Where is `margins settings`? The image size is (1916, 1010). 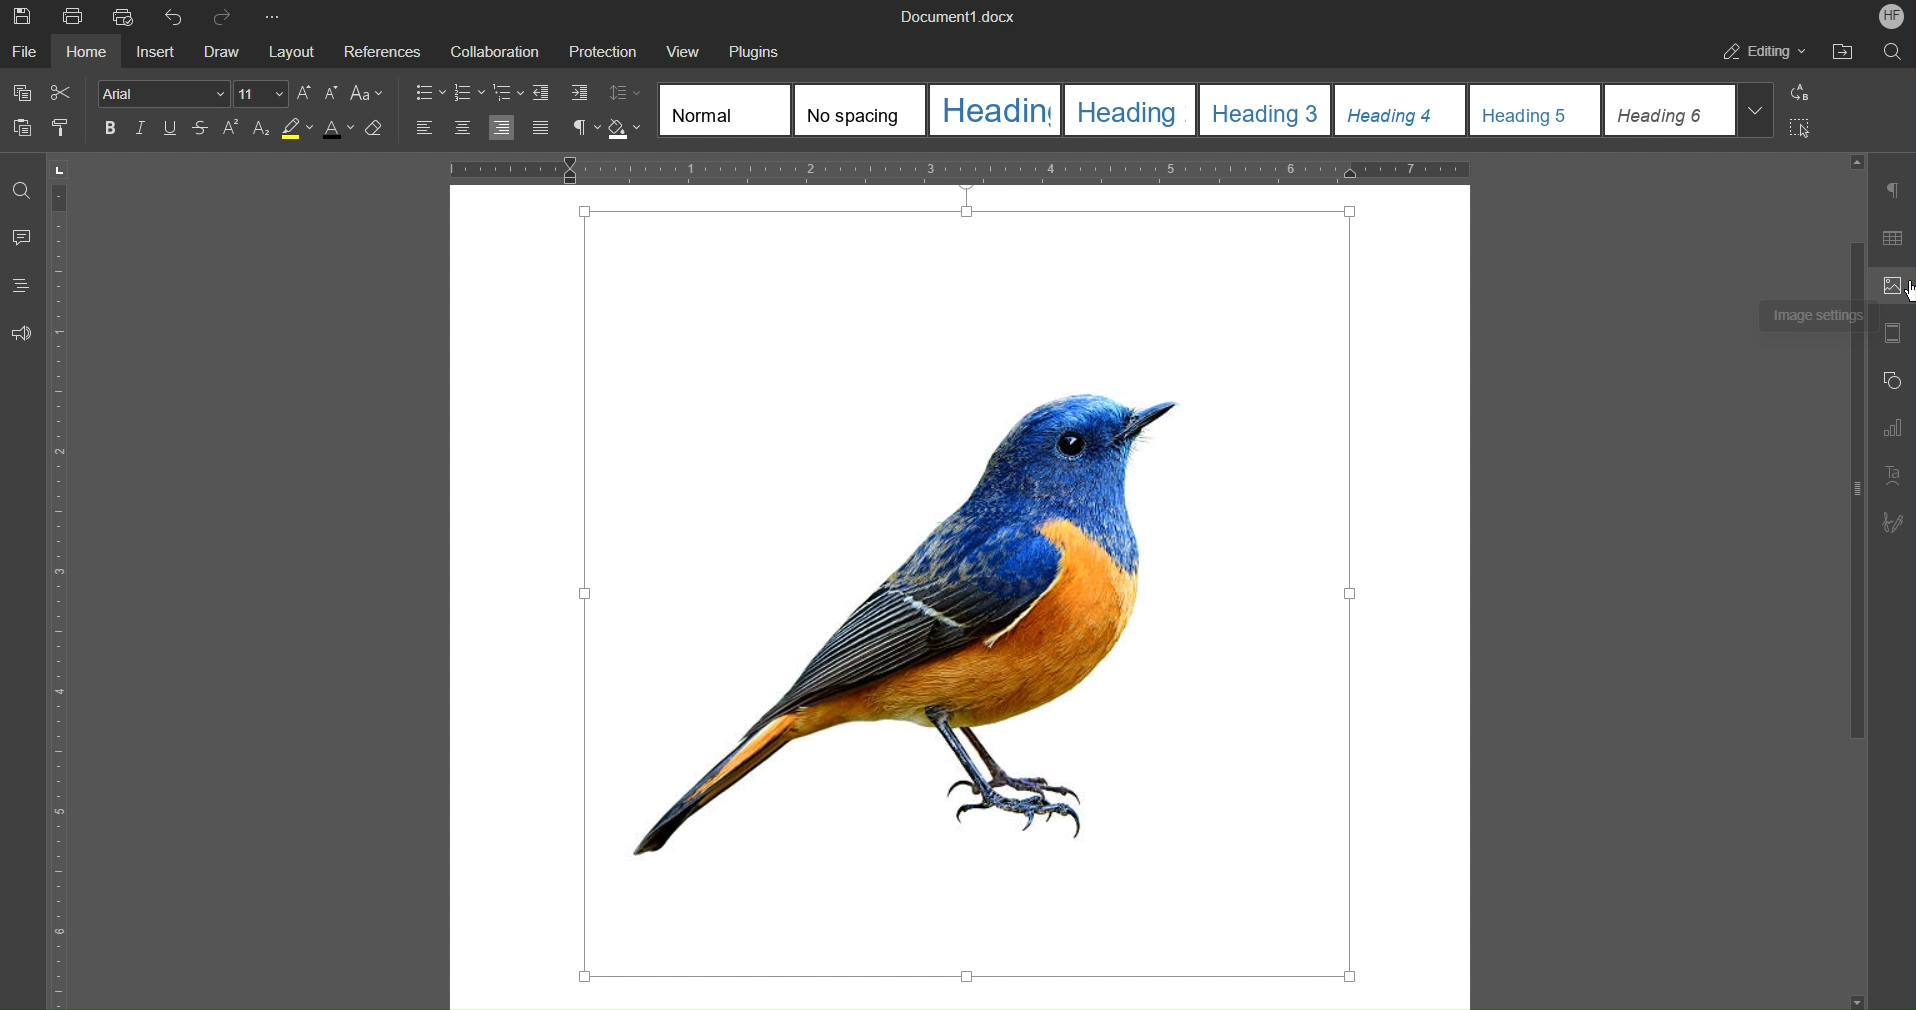
margins settings is located at coordinates (1891, 335).